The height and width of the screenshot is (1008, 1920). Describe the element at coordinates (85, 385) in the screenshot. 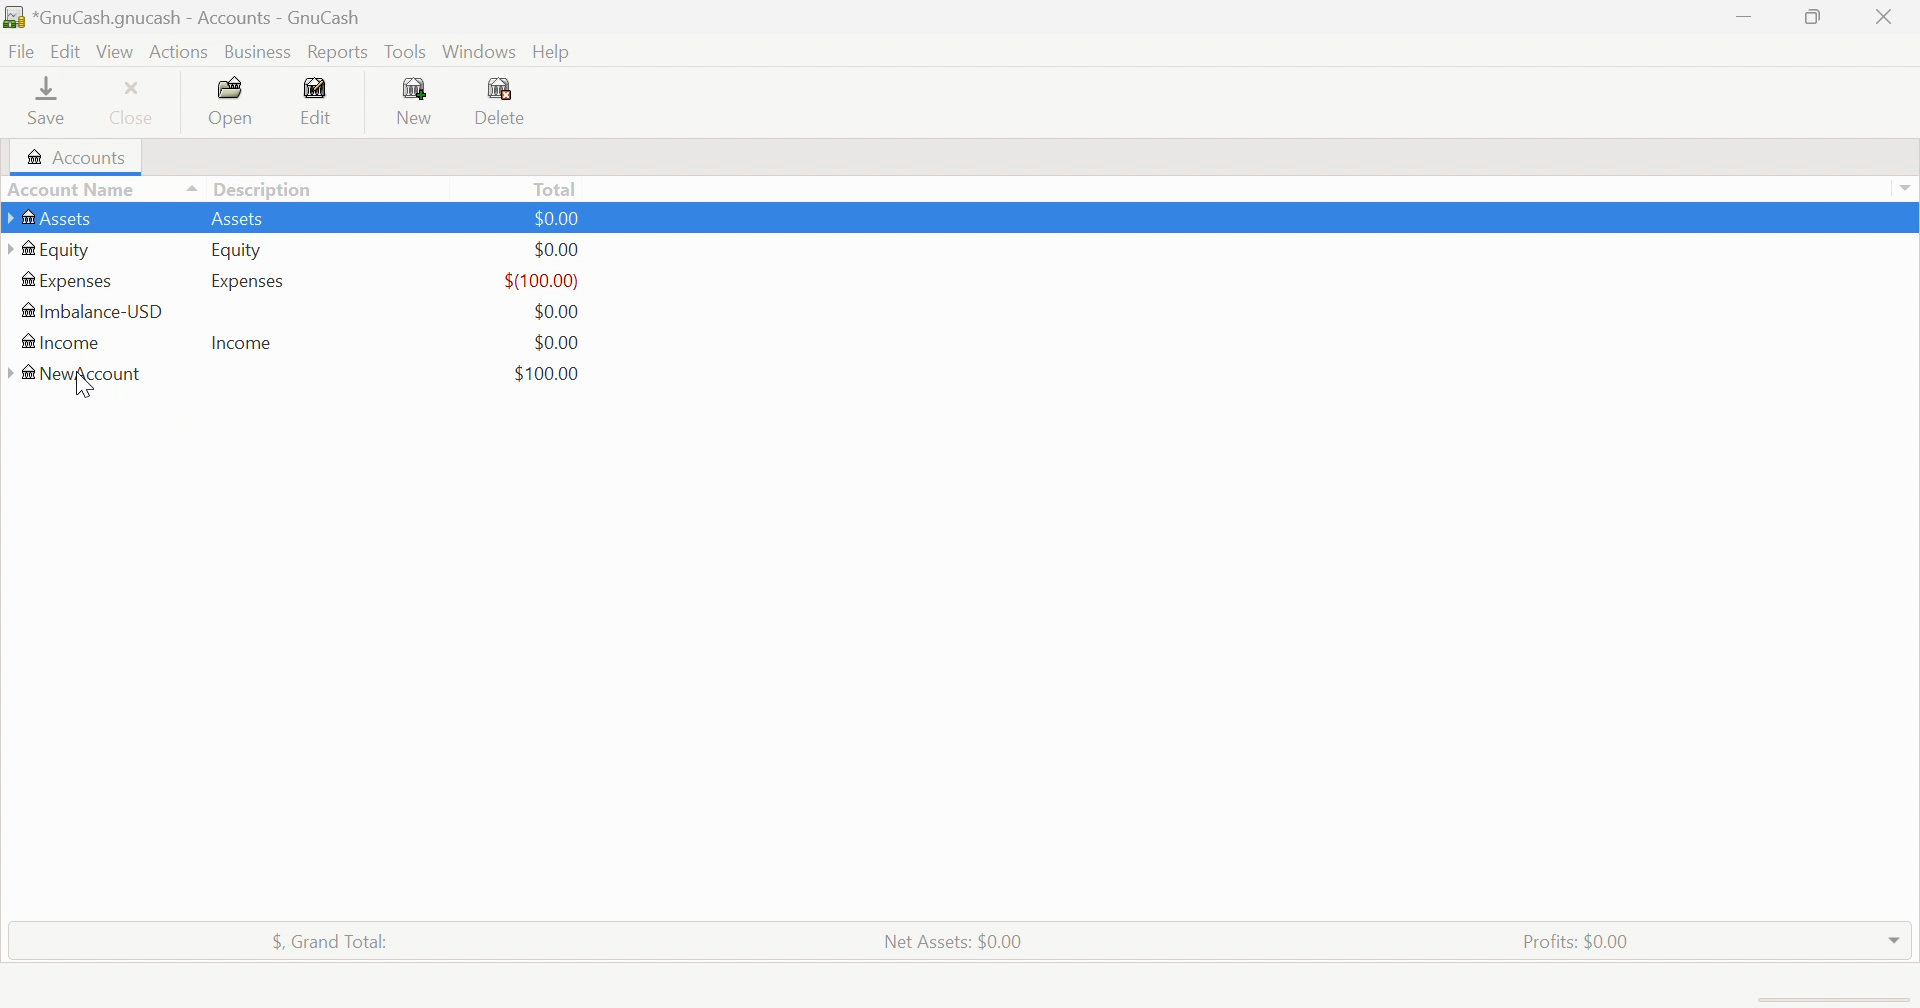

I see `Cursor` at that location.